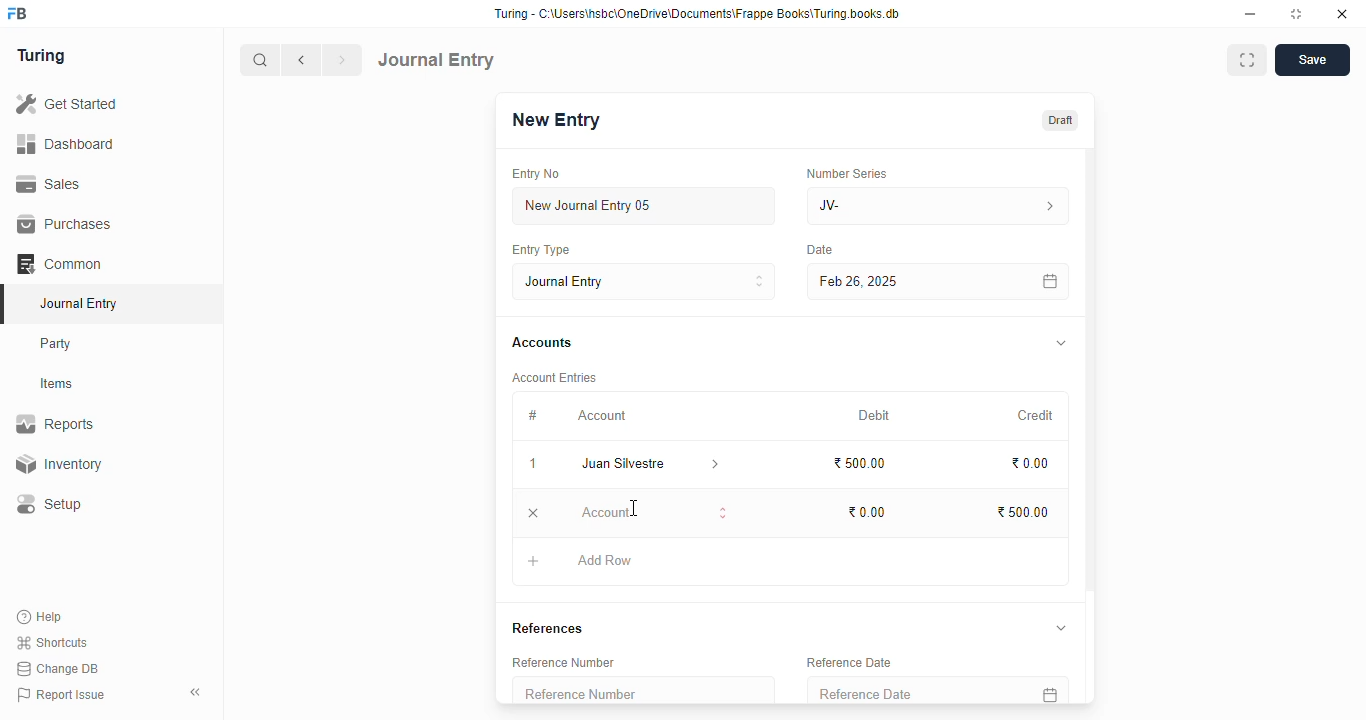 The image size is (1366, 720). Describe the element at coordinates (61, 695) in the screenshot. I see `report issue` at that location.